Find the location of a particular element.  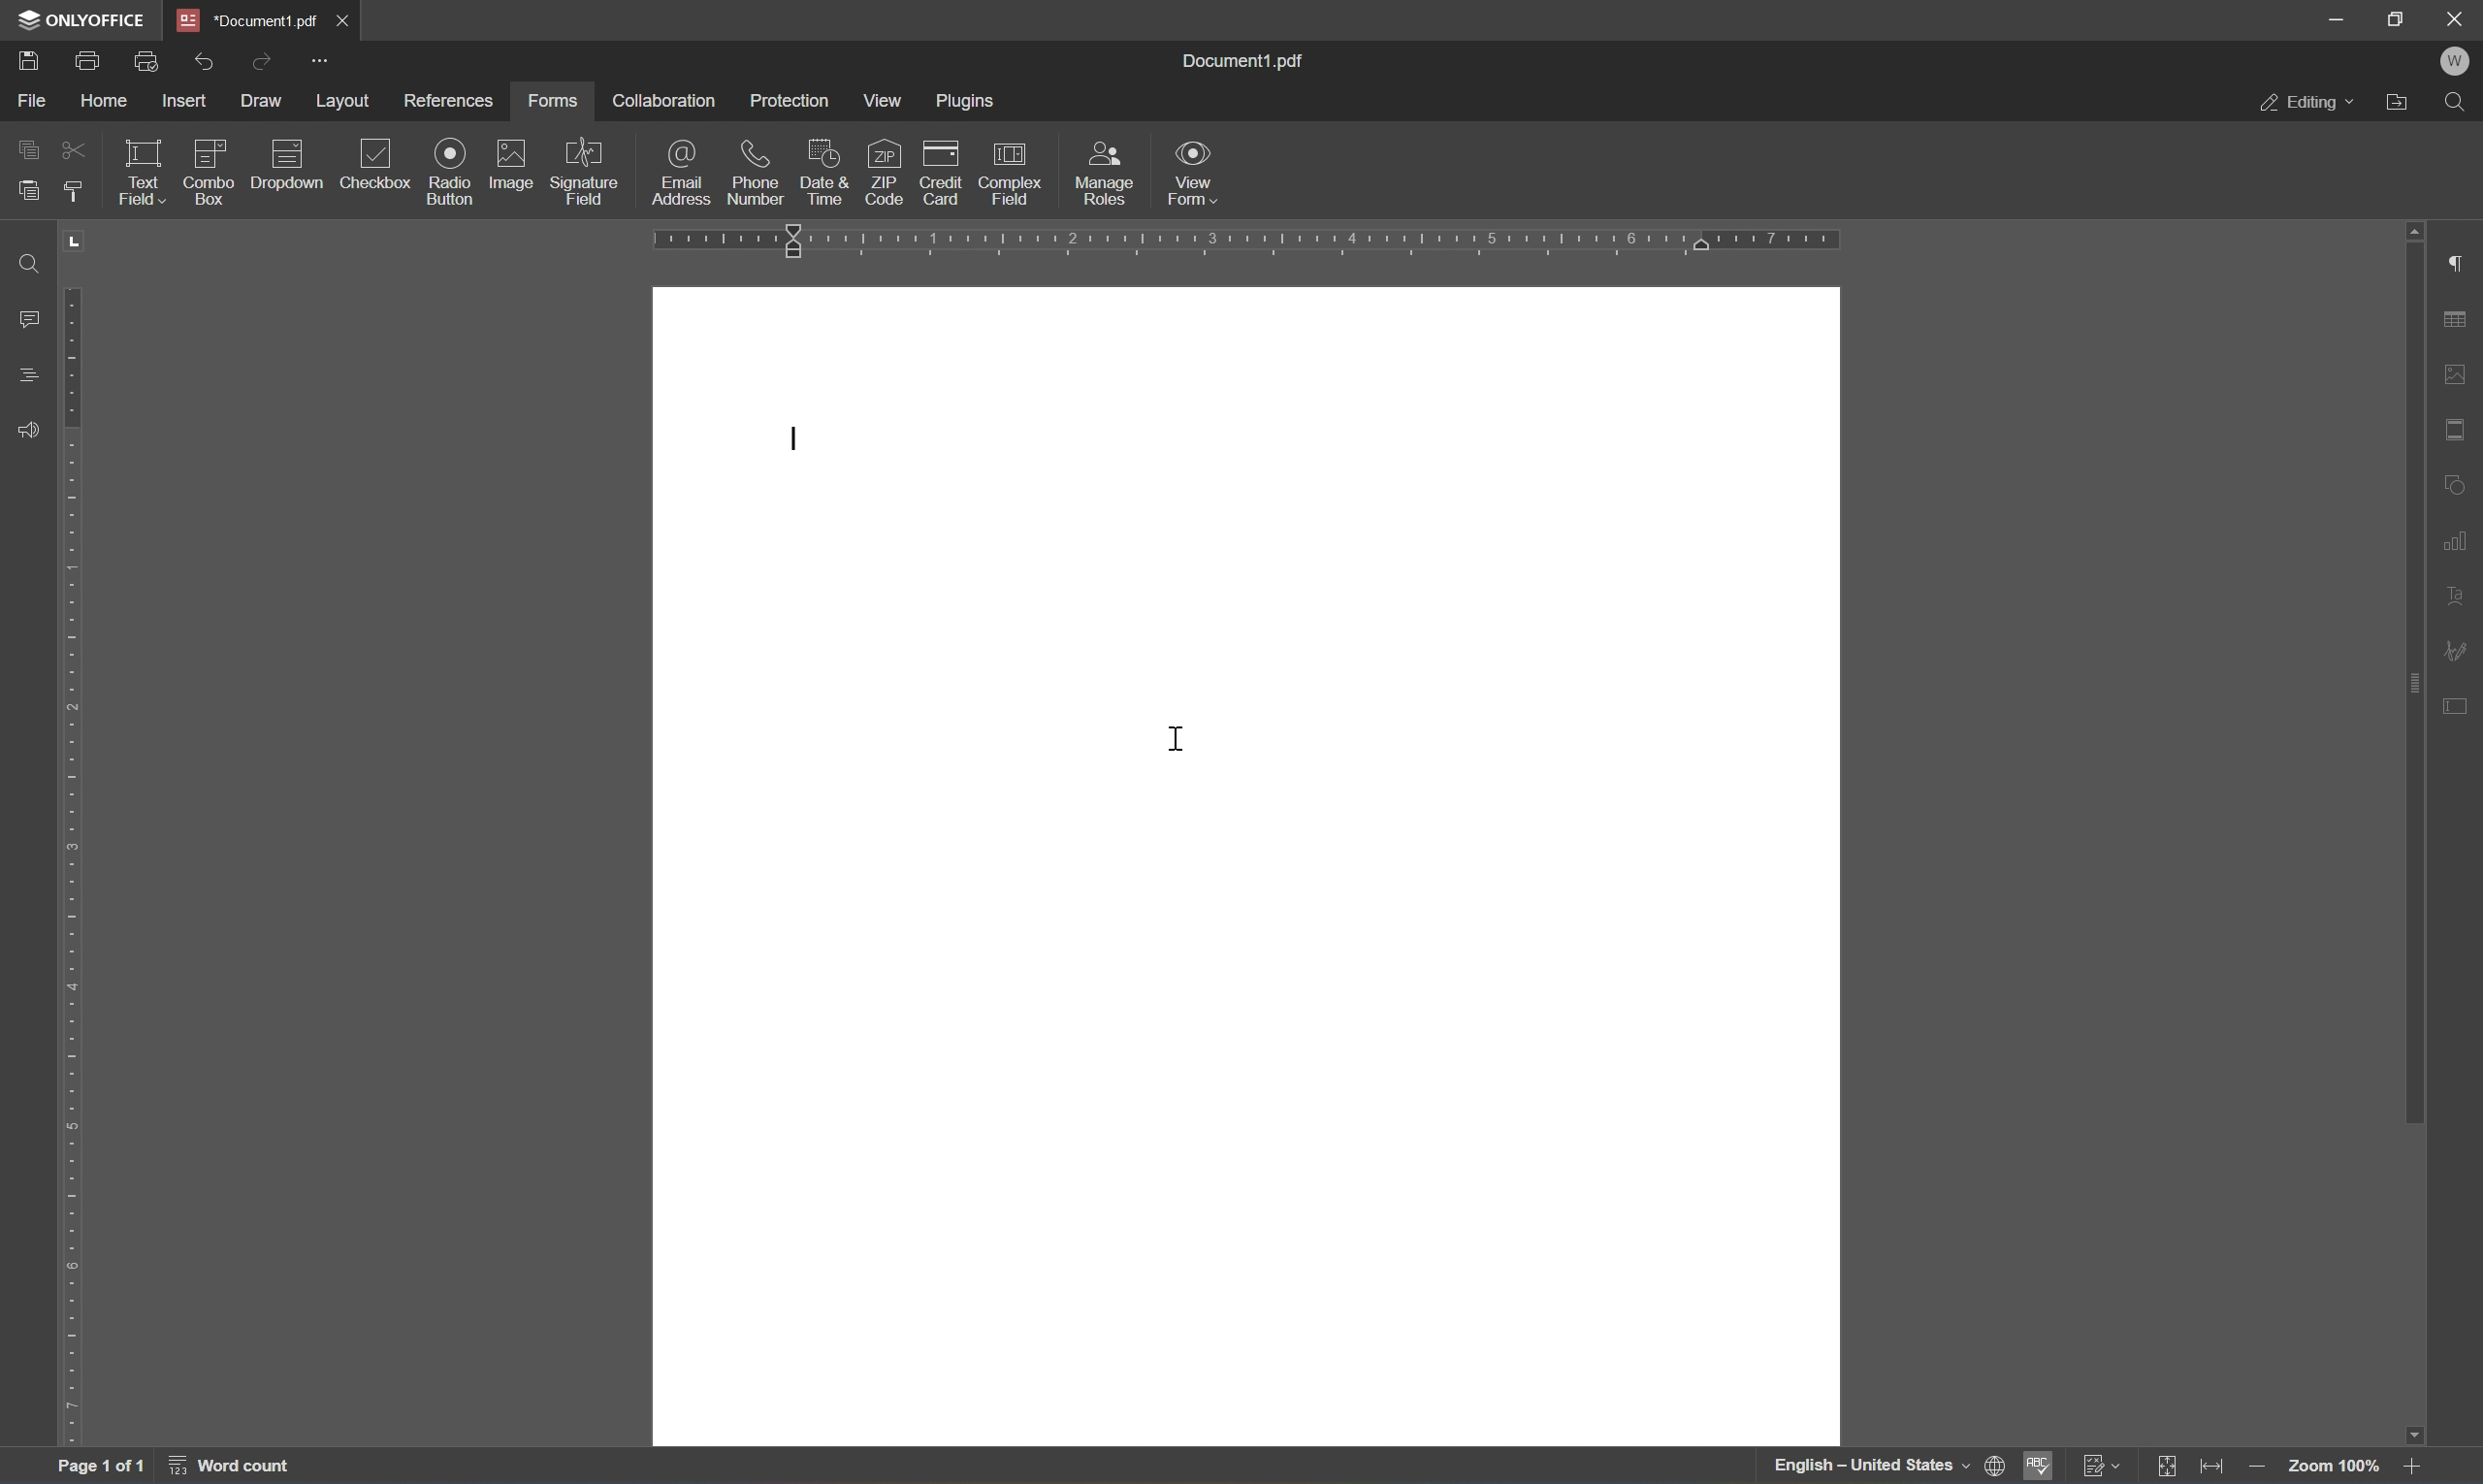

copy style is located at coordinates (71, 189).